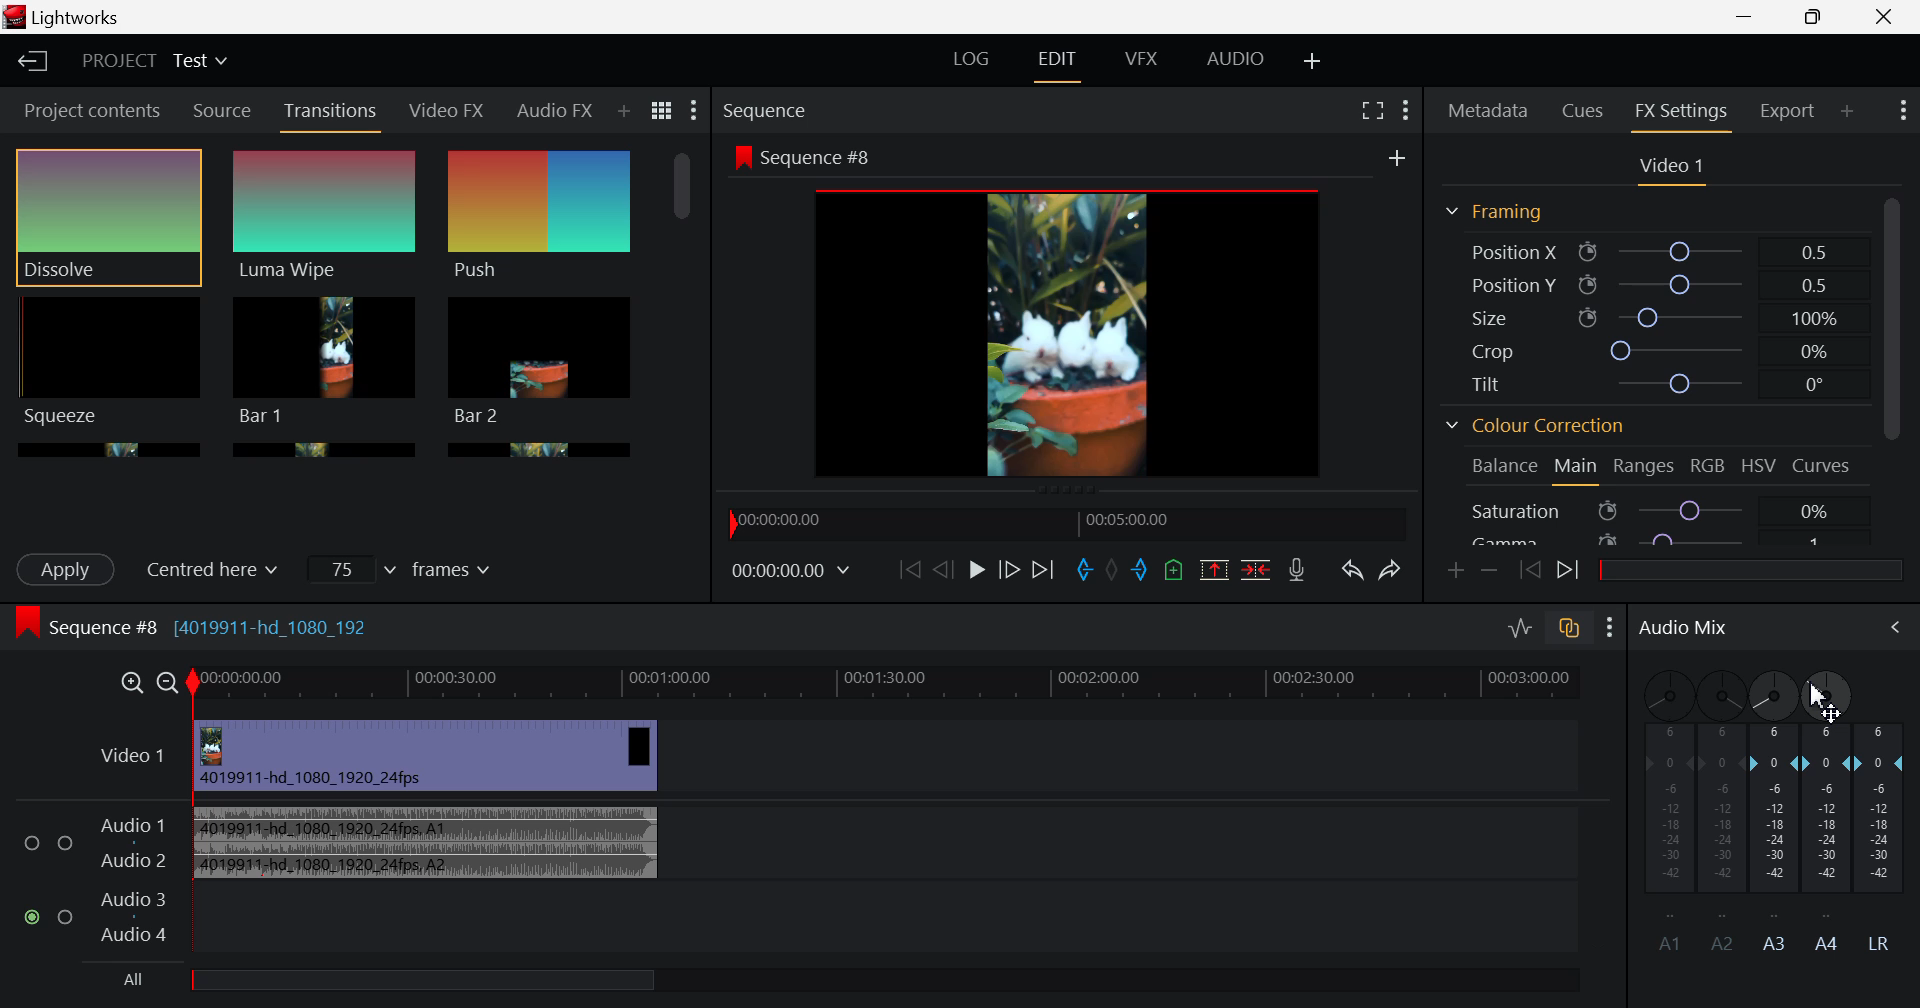 Image resolution: width=1920 pixels, height=1008 pixels. What do you see at coordinates (1541, 424) in the screenshot?
I see `Colour Correction` at bounding box center [1541, 424].